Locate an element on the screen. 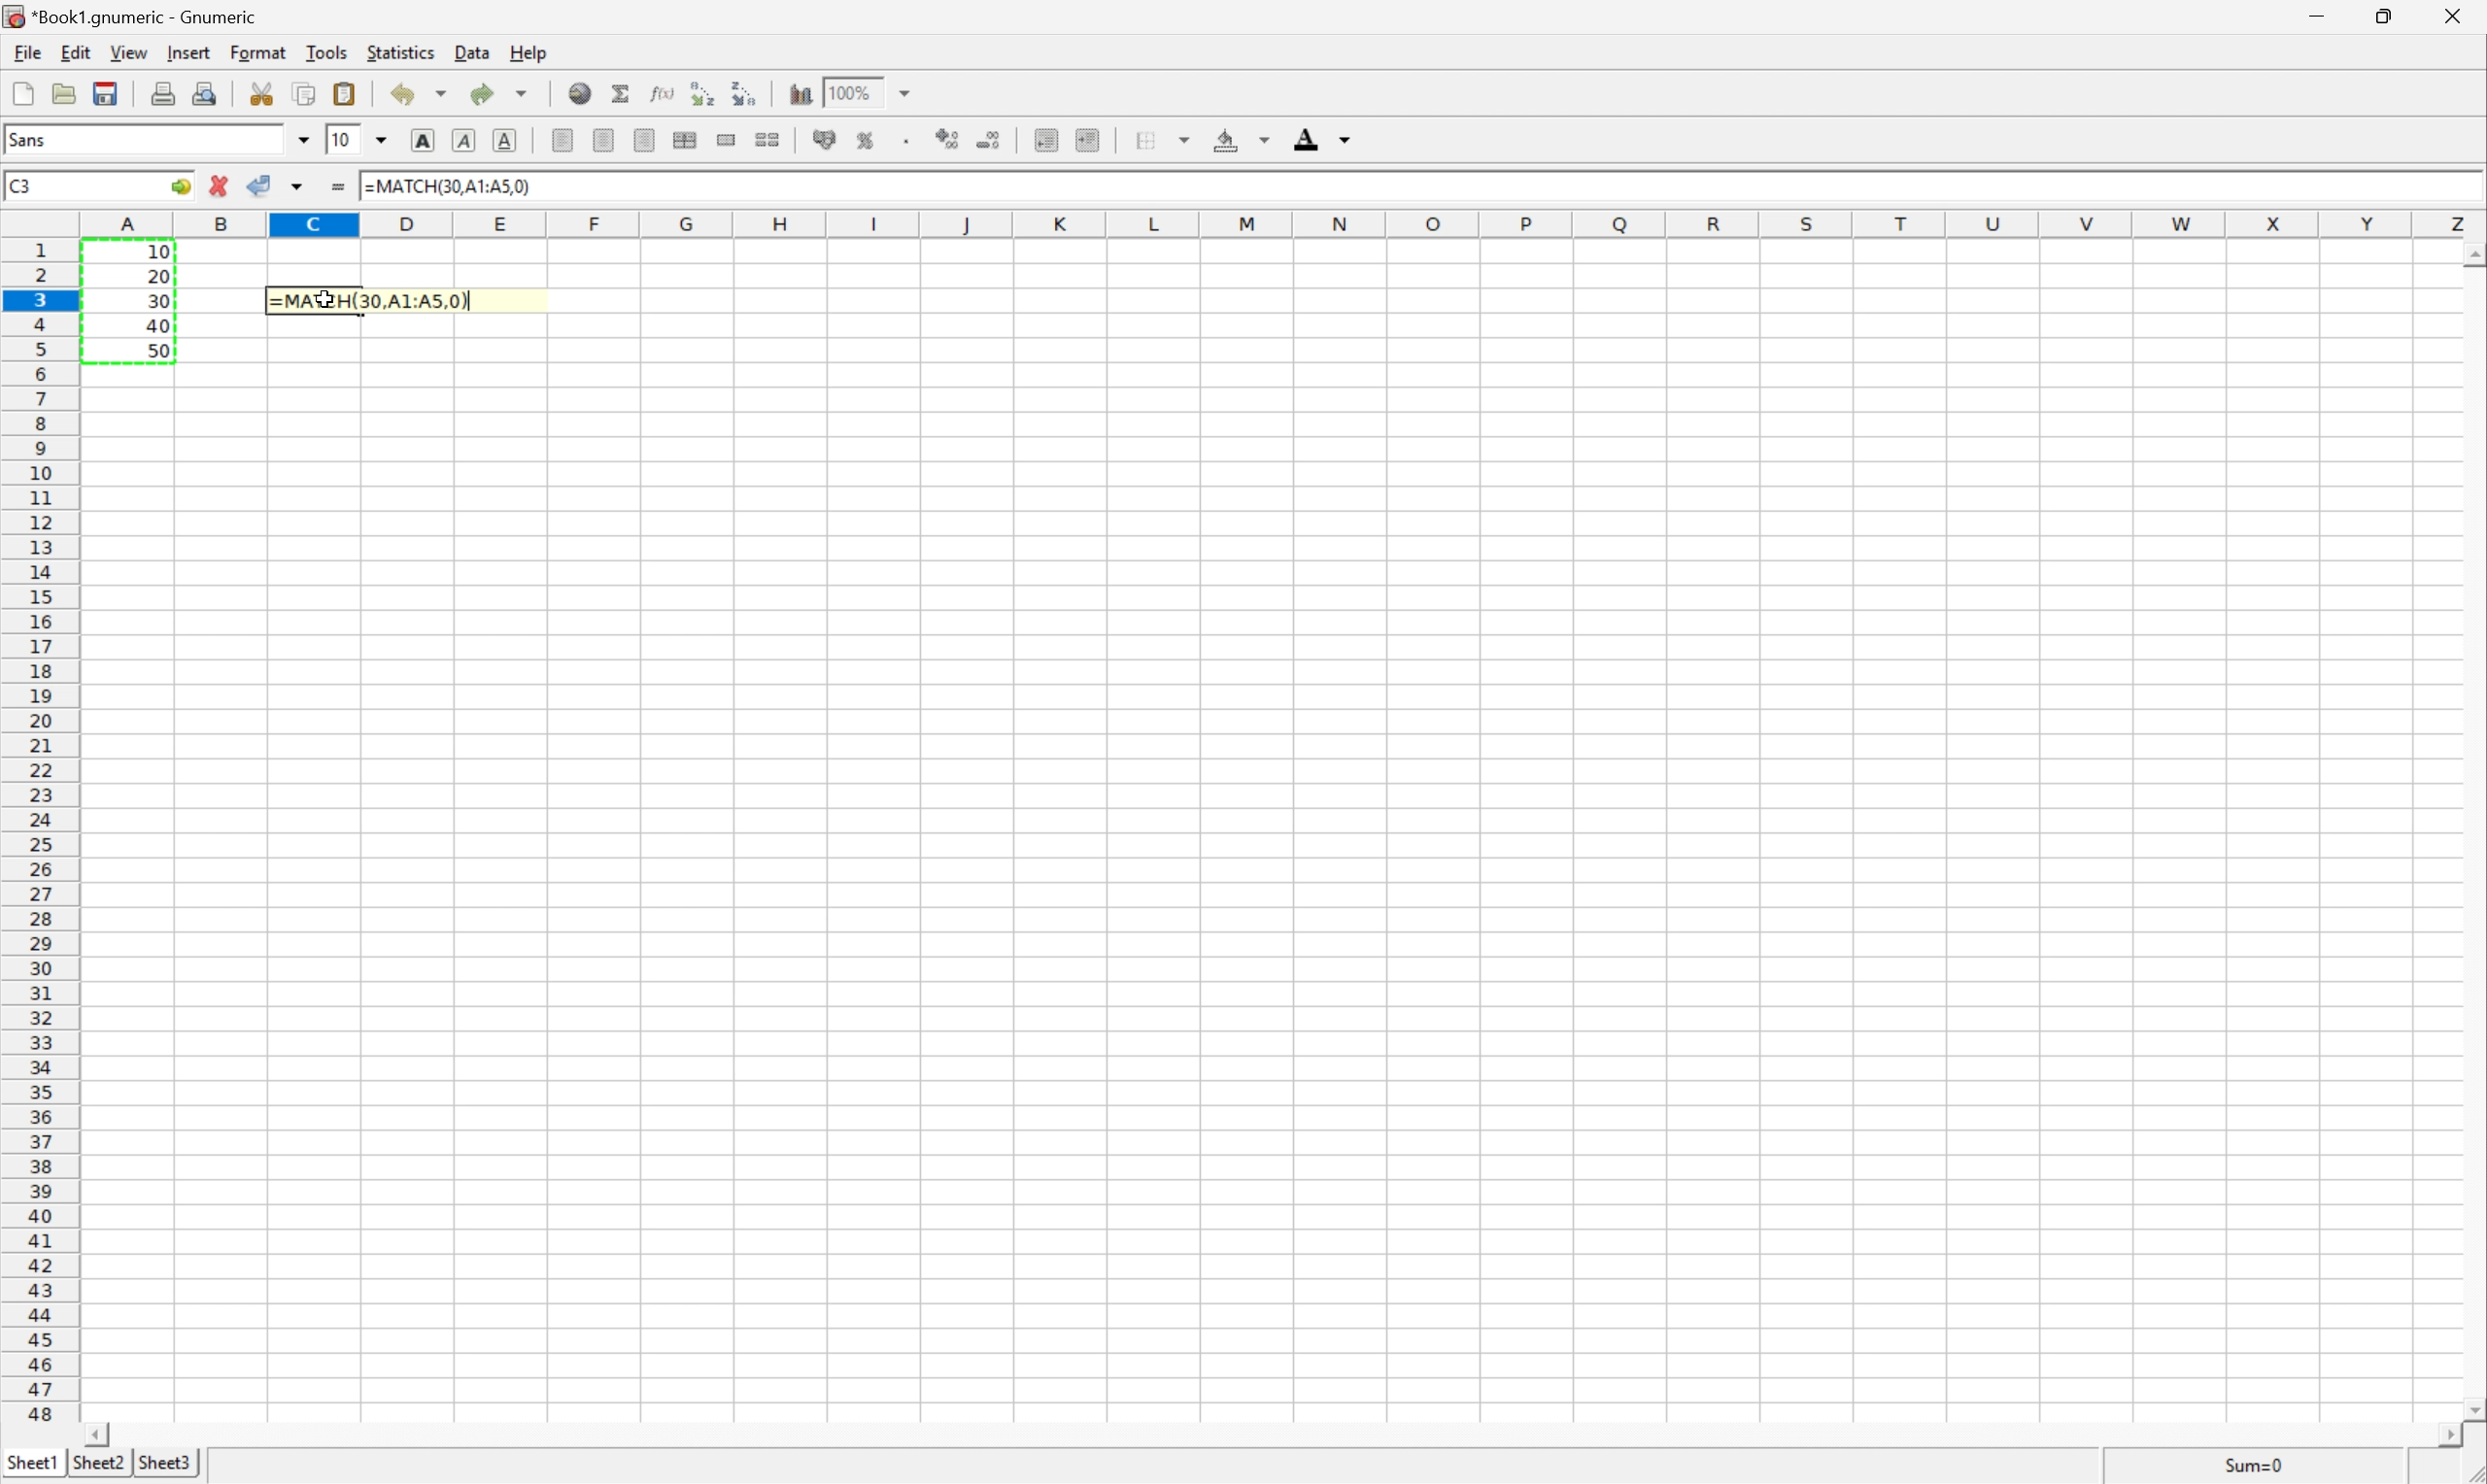 The height and width of the screenshot is (1484, 2487). Edit is located at coordinates (76, 49).